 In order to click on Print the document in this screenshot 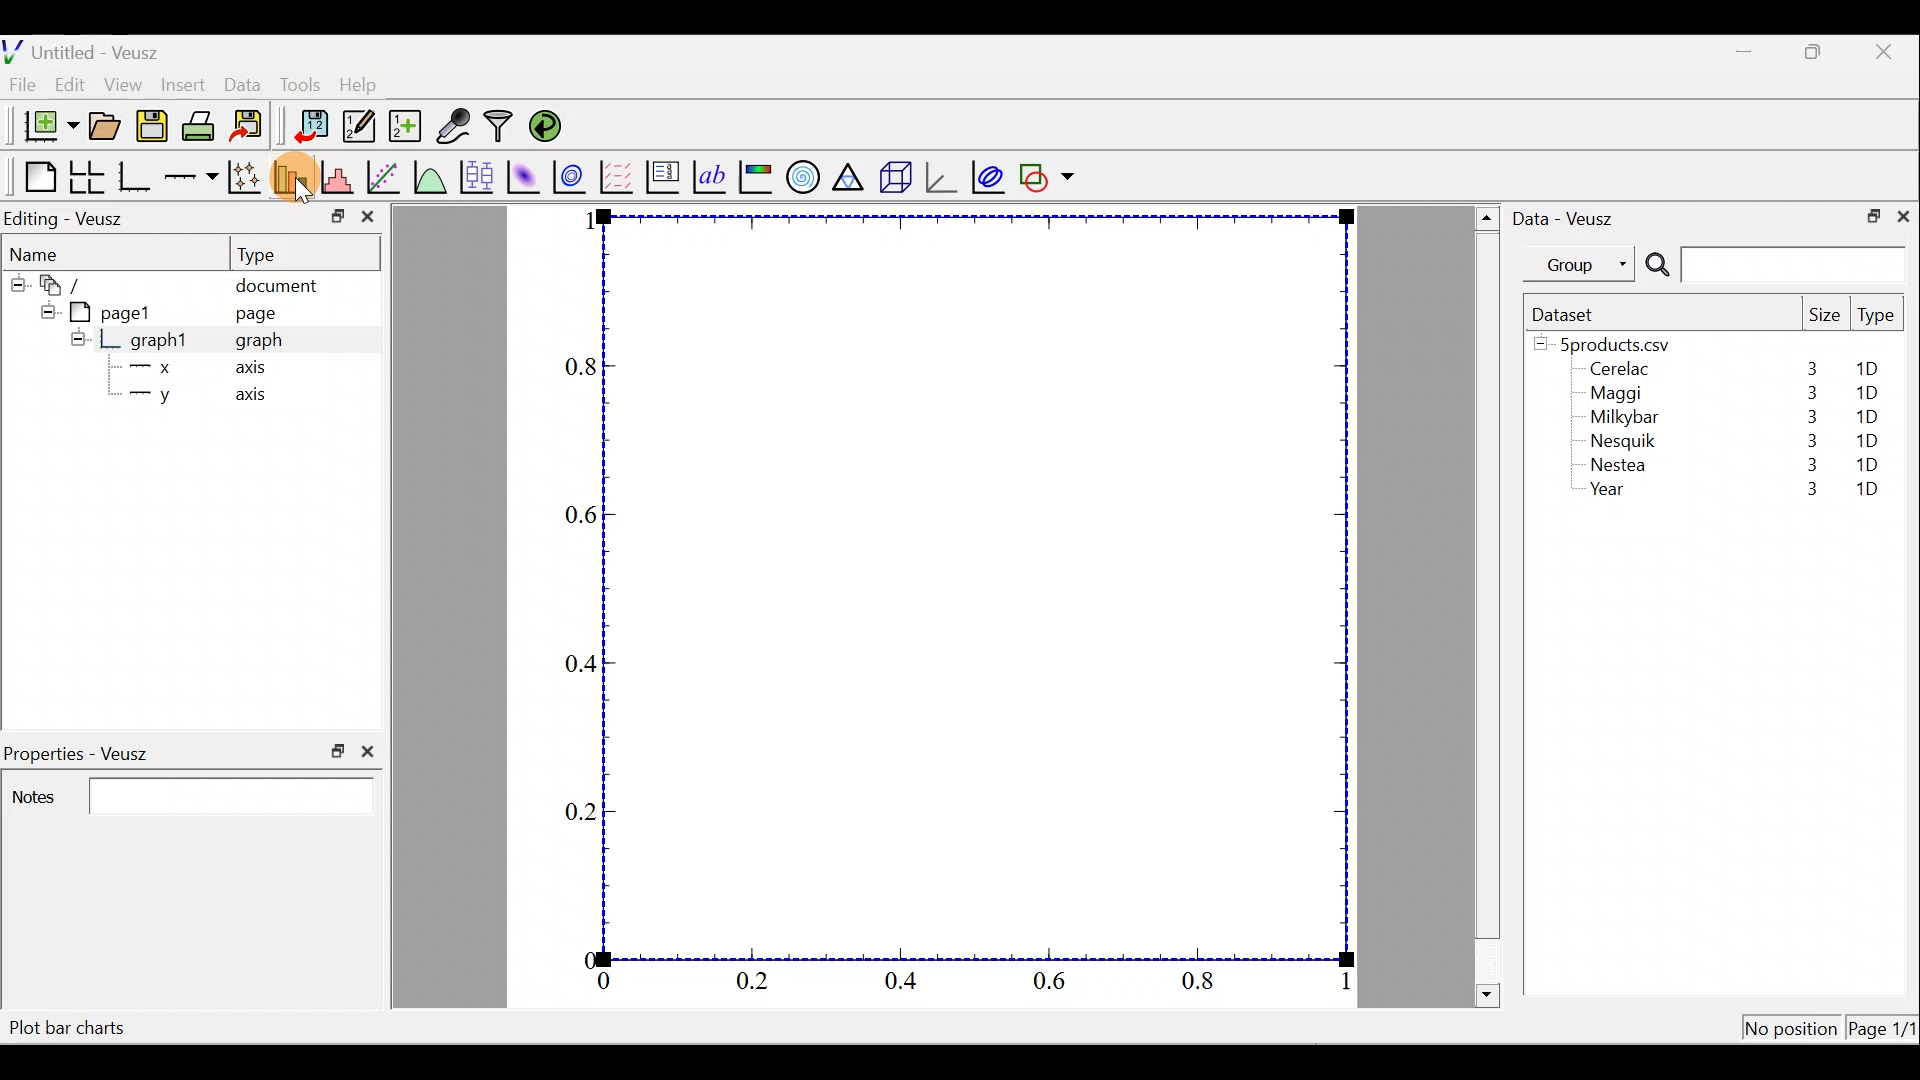, I will do `click(204, 125)`.